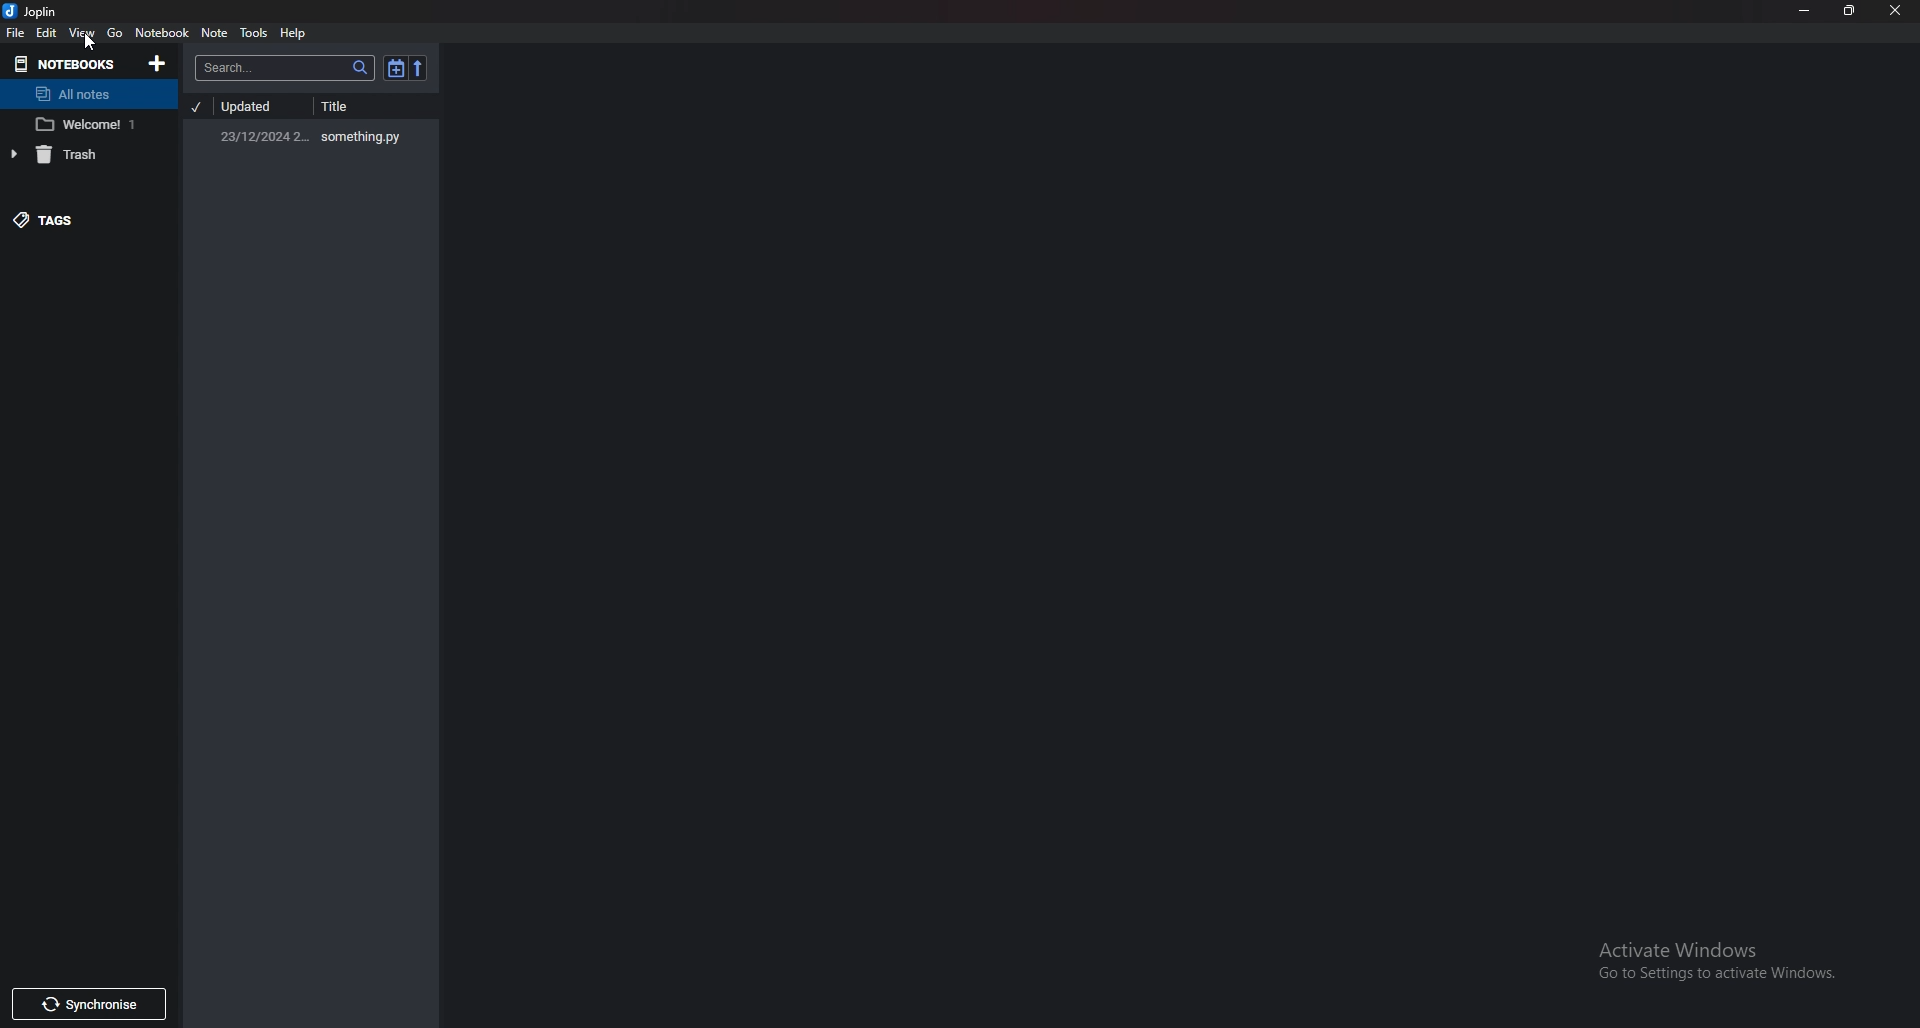  What do you see at coordinates (17, 33) in the screenshot?
I see `File` at bounding box center [17, 33].